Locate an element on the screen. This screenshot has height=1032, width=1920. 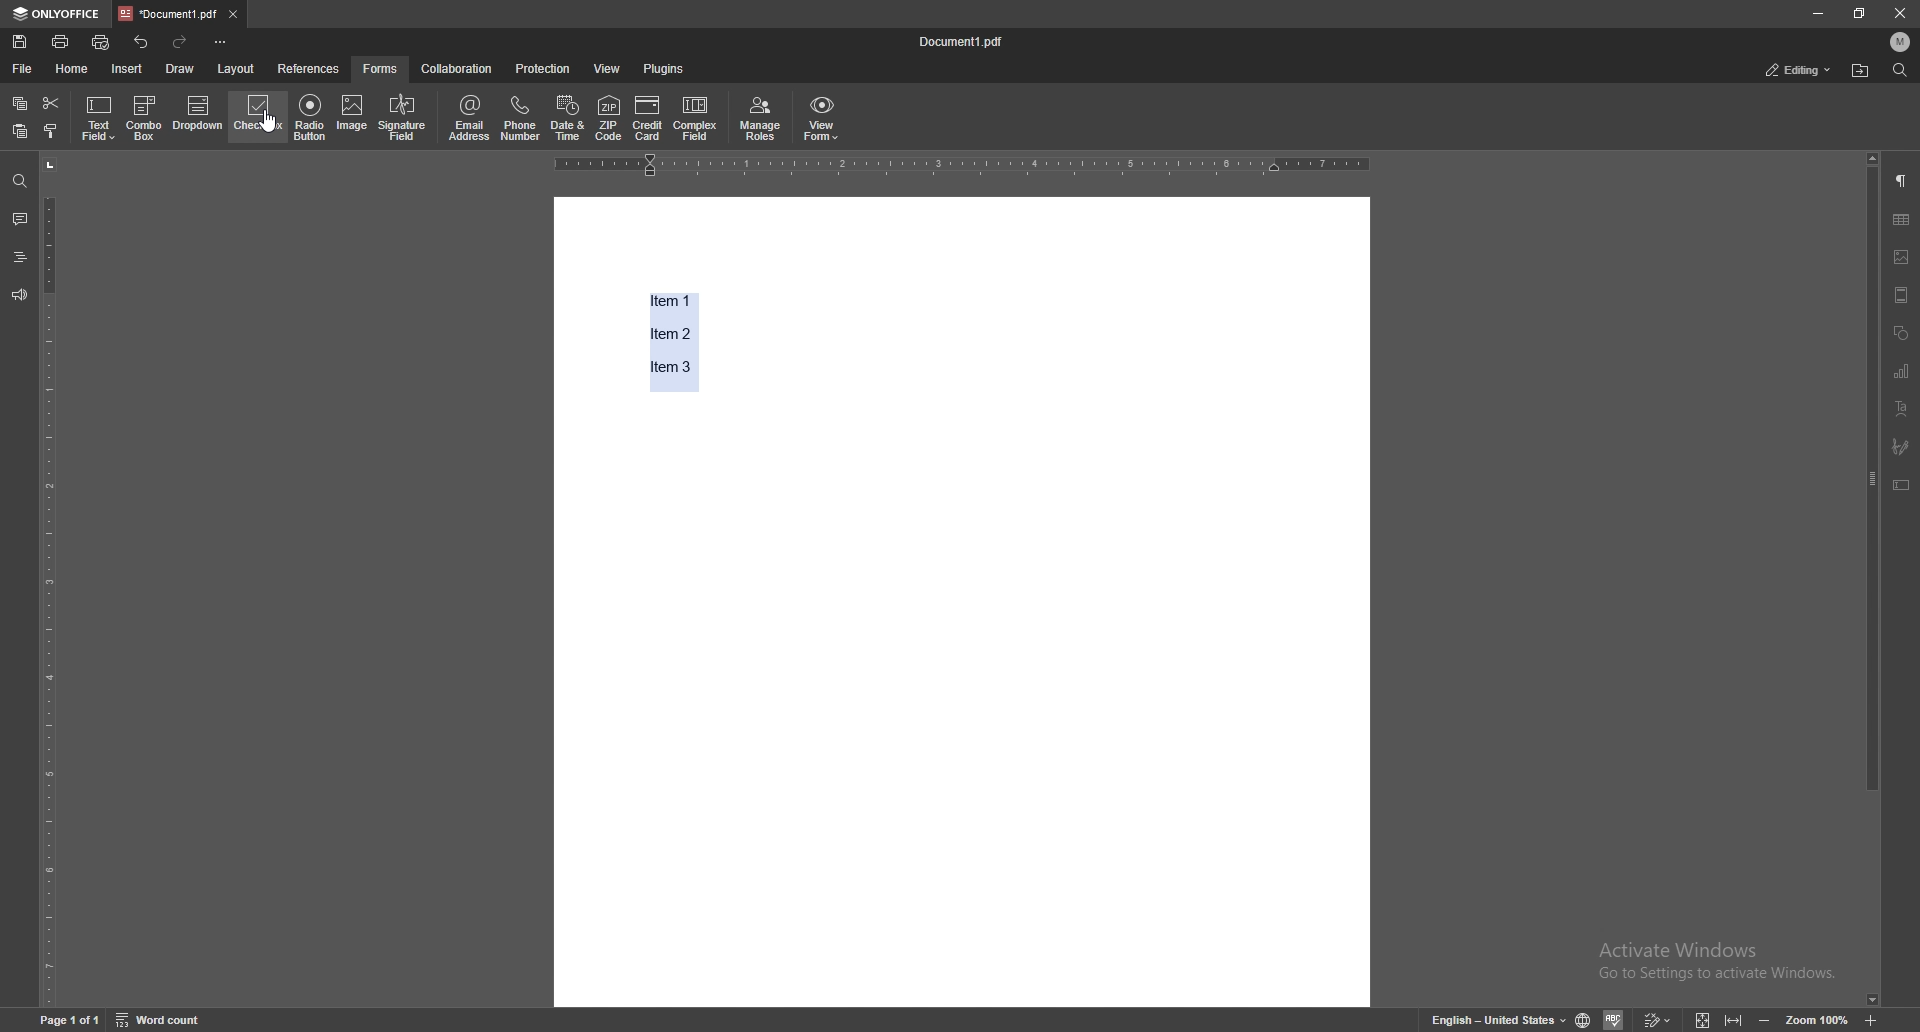
vertical scale is located at coordinates (51, 579).